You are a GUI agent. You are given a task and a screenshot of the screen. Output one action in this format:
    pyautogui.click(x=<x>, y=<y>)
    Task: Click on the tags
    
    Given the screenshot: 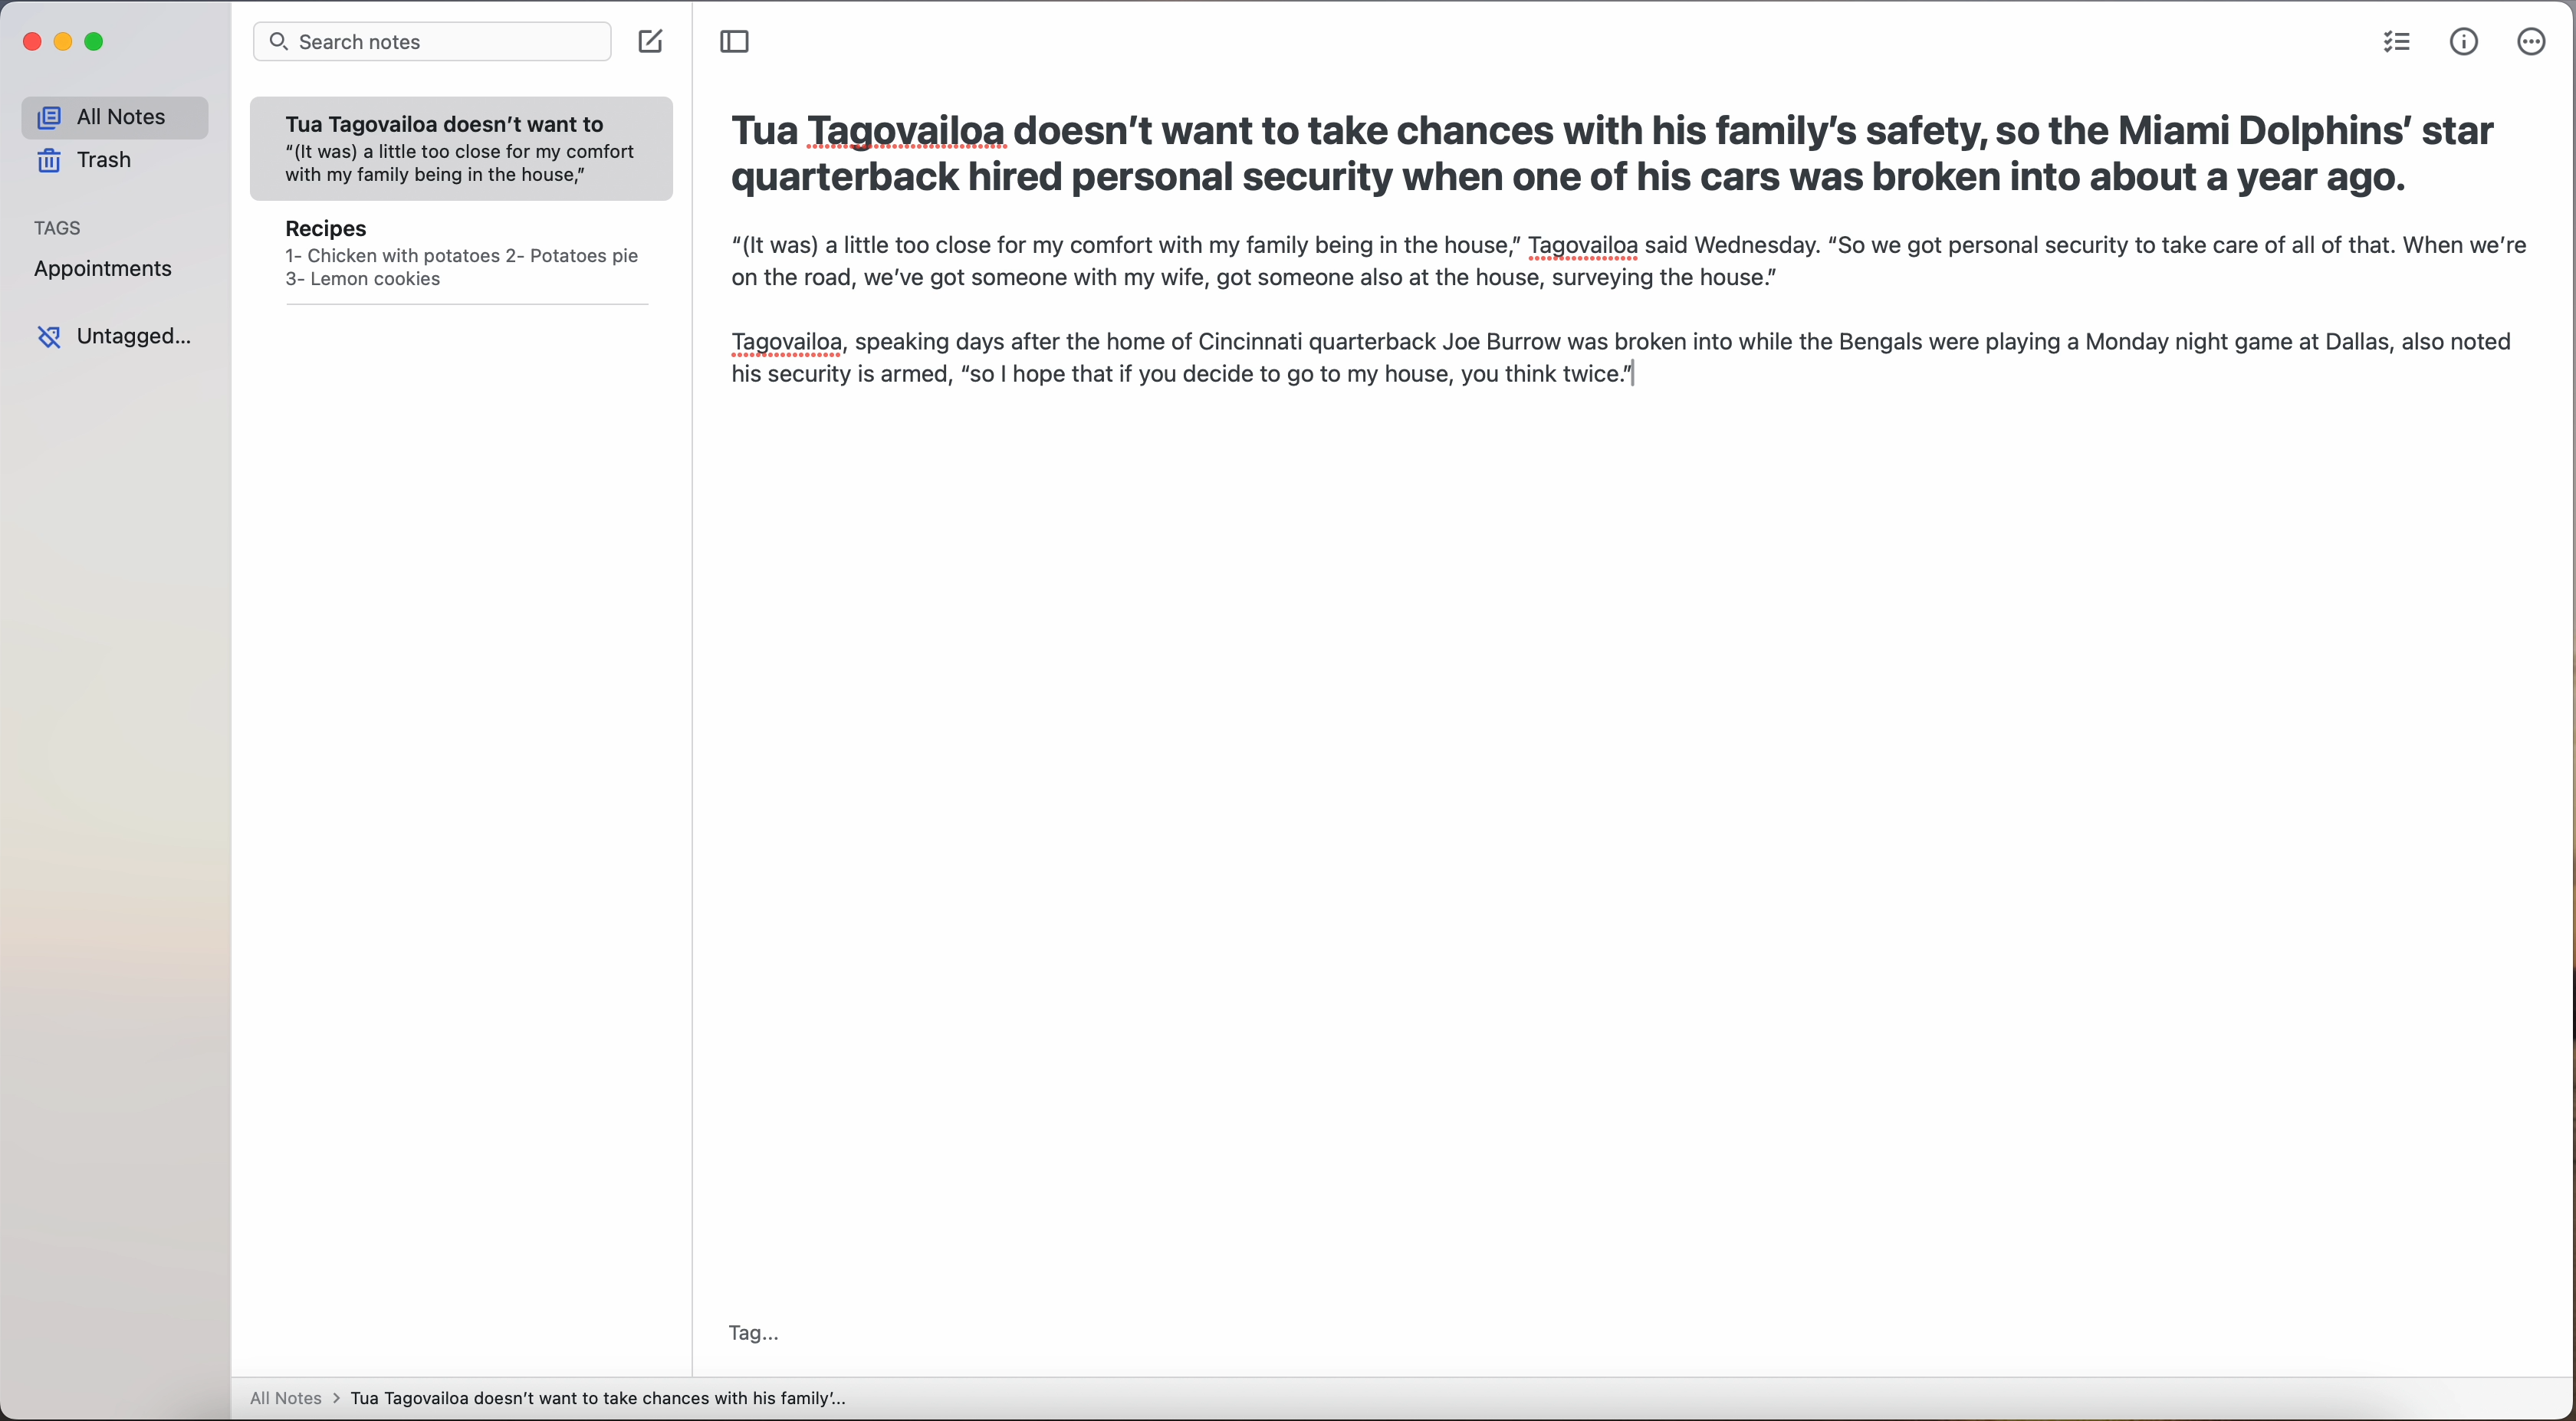 What is the action you would take?
    pyautogui.click(x=66, y=228)
    